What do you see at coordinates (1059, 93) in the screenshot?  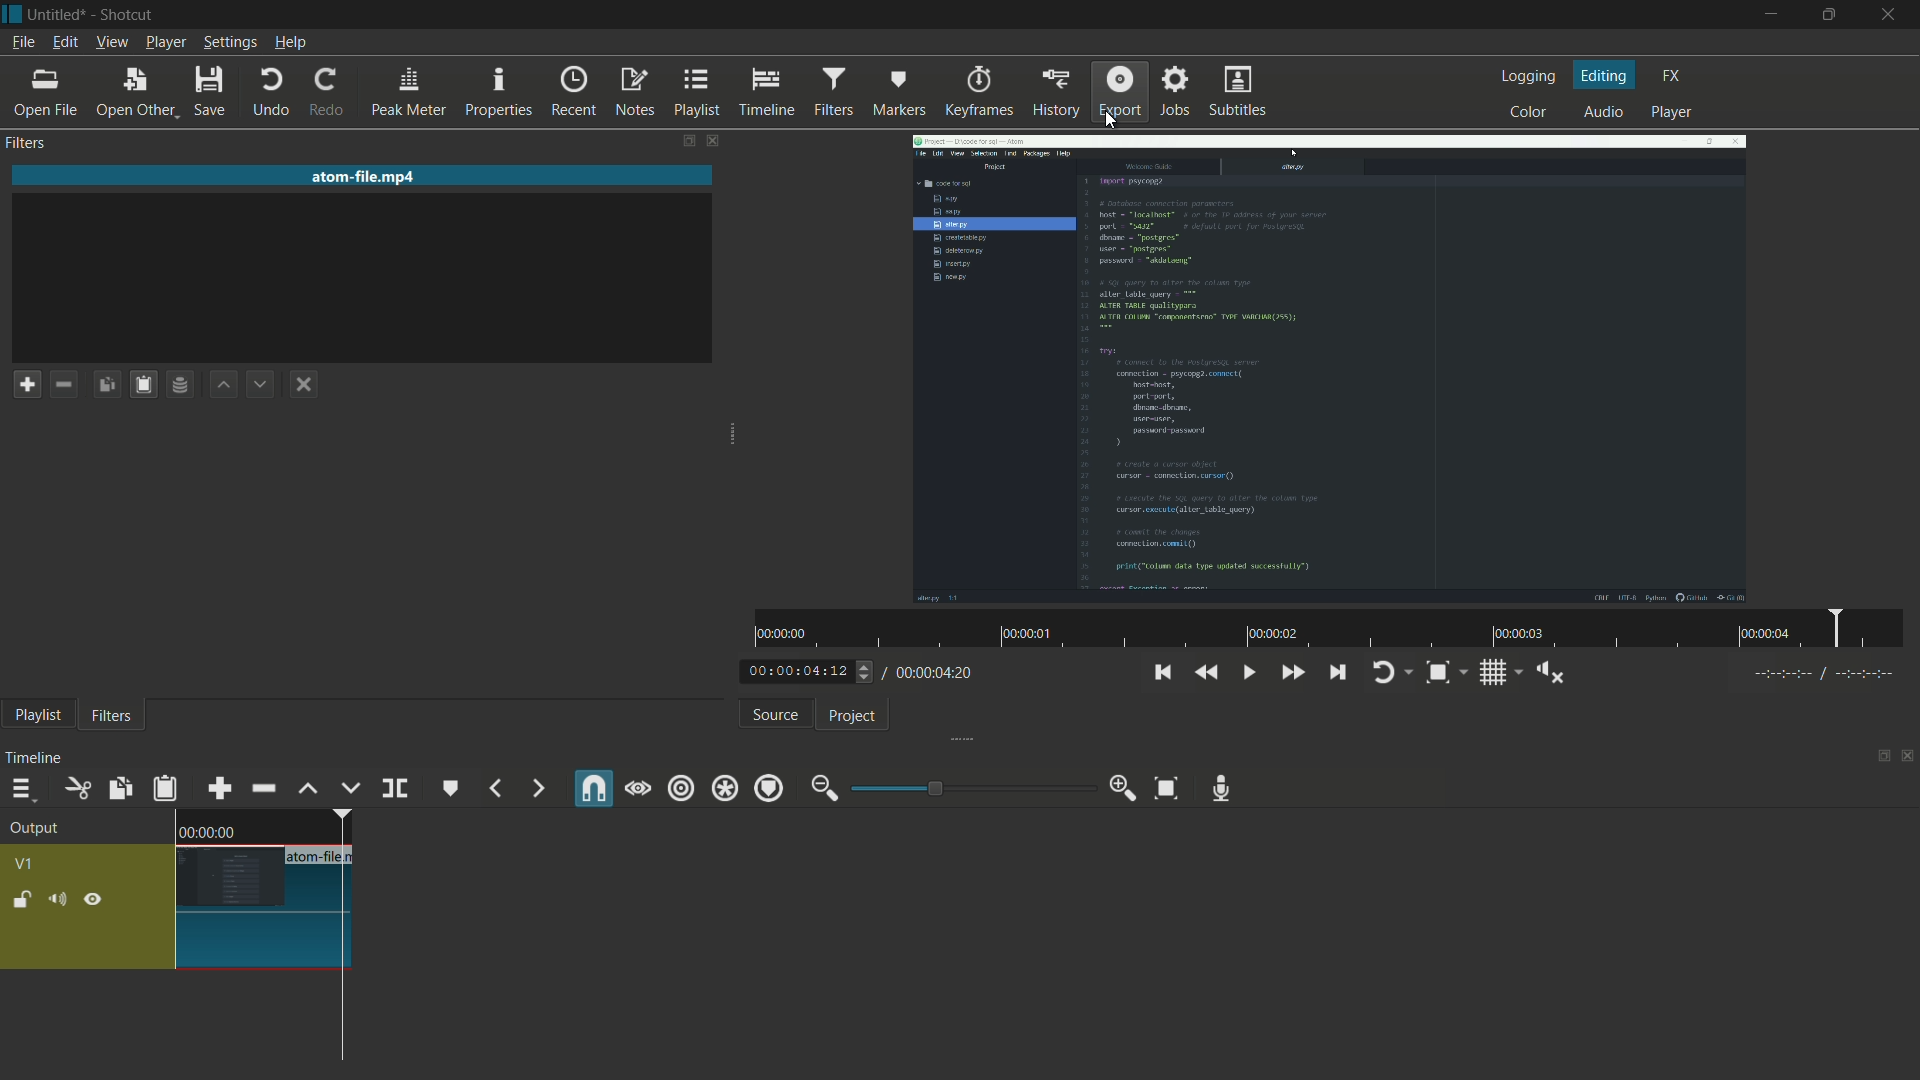 I see `history` at bounding box center [1059, 93].